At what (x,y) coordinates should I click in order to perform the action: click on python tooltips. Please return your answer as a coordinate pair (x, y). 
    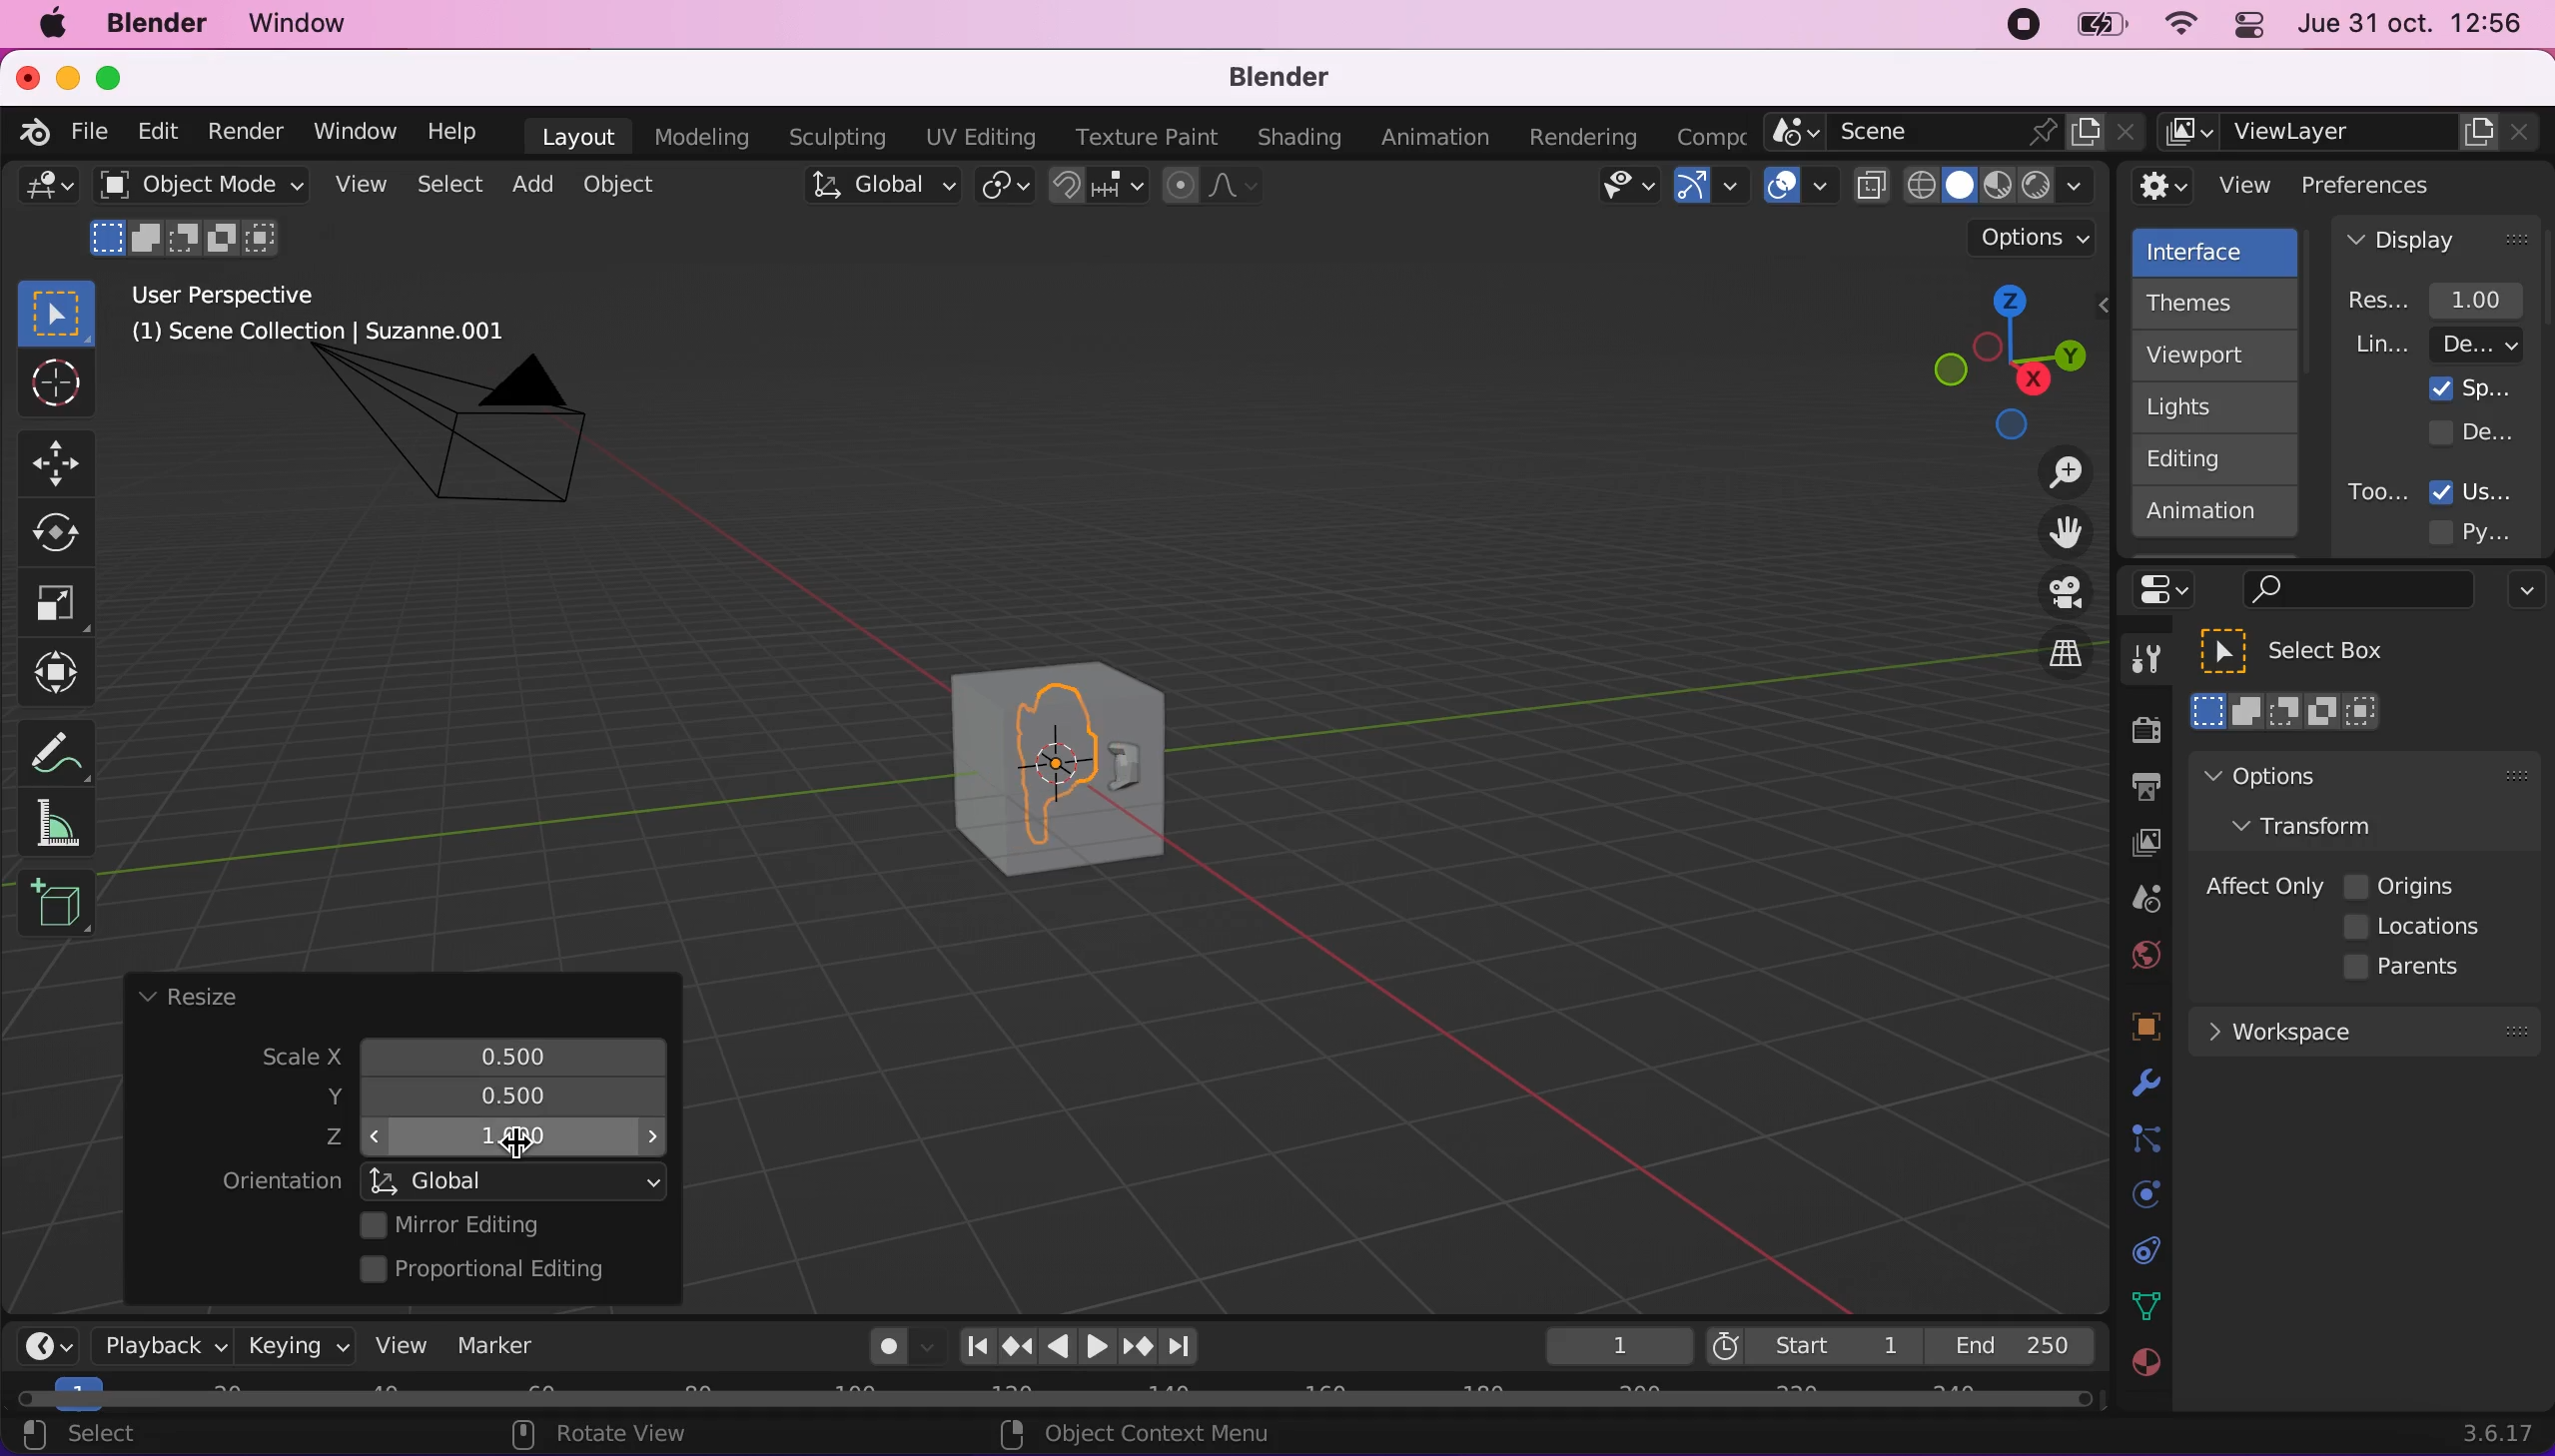
    Looking at the image, I should click on (2494, 529).